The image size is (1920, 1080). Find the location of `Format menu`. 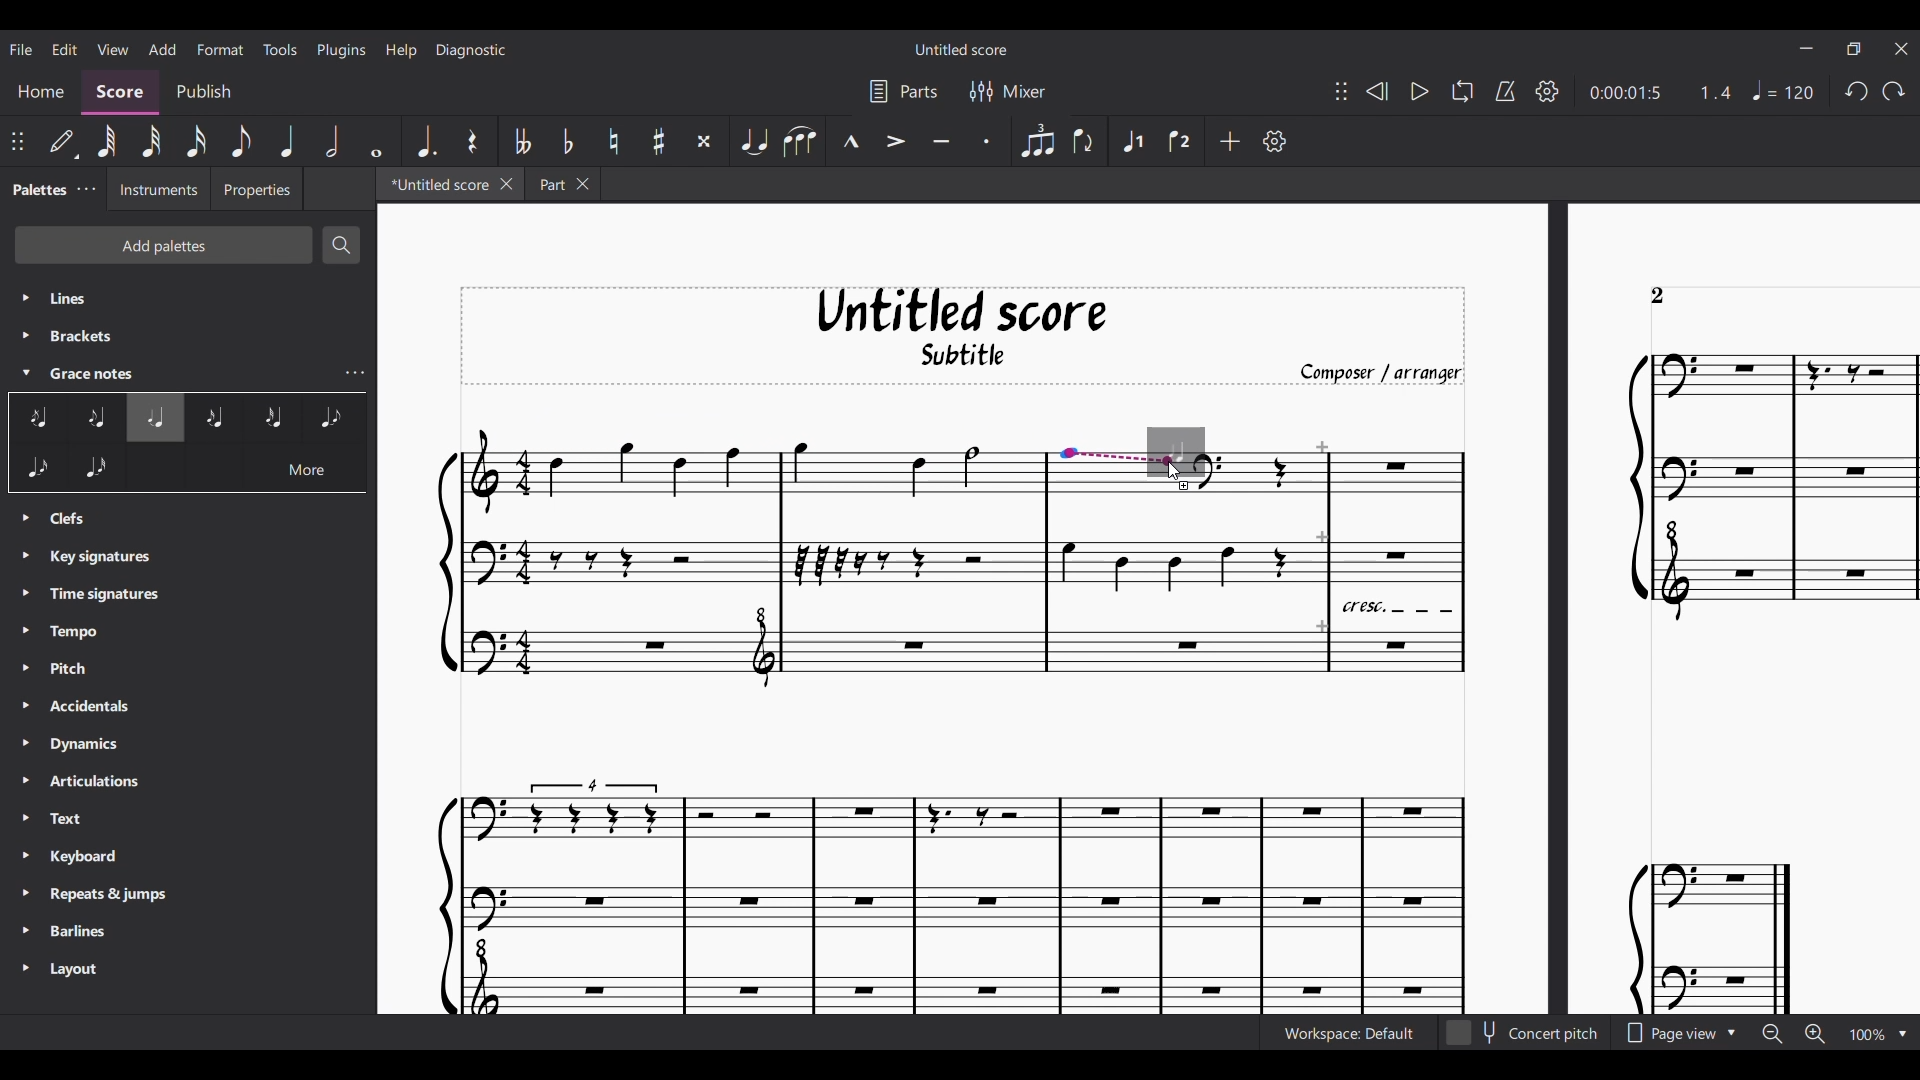

Format menu is located at coordinates (220, 49).